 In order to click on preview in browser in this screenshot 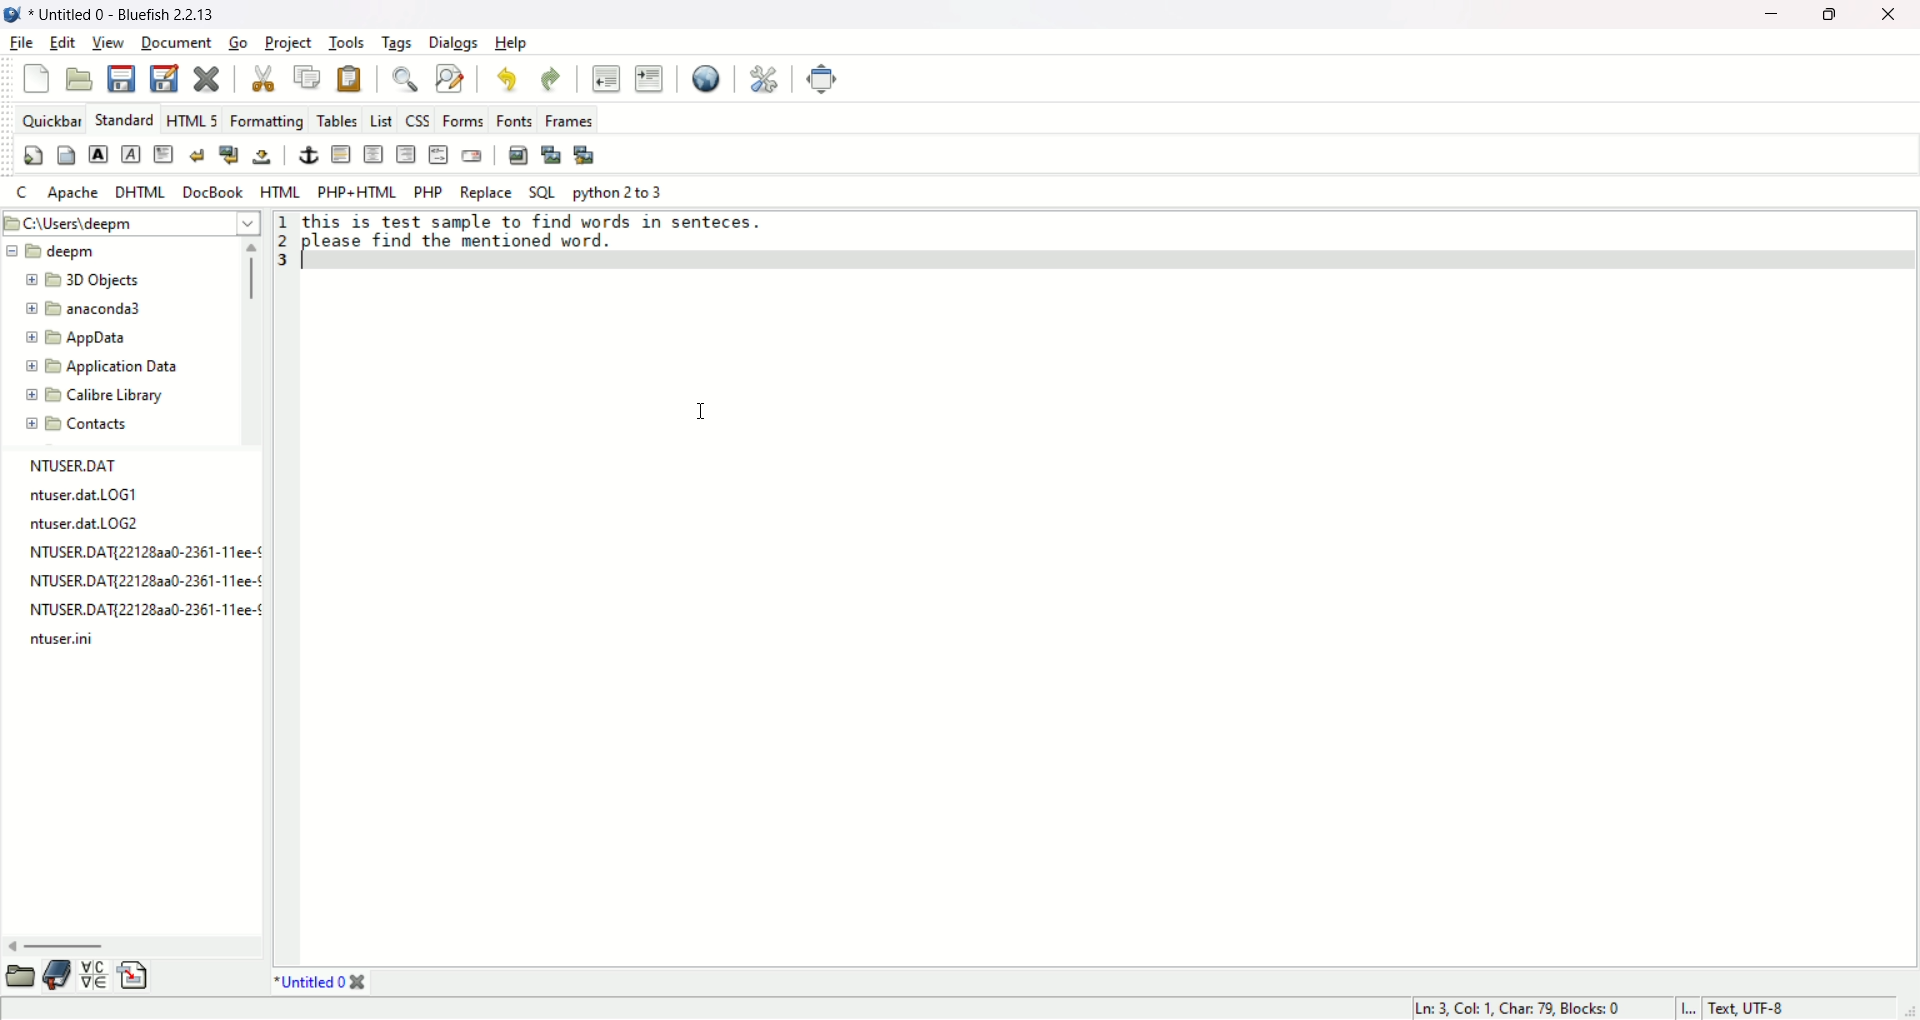, I will do `click(706, 77)`.